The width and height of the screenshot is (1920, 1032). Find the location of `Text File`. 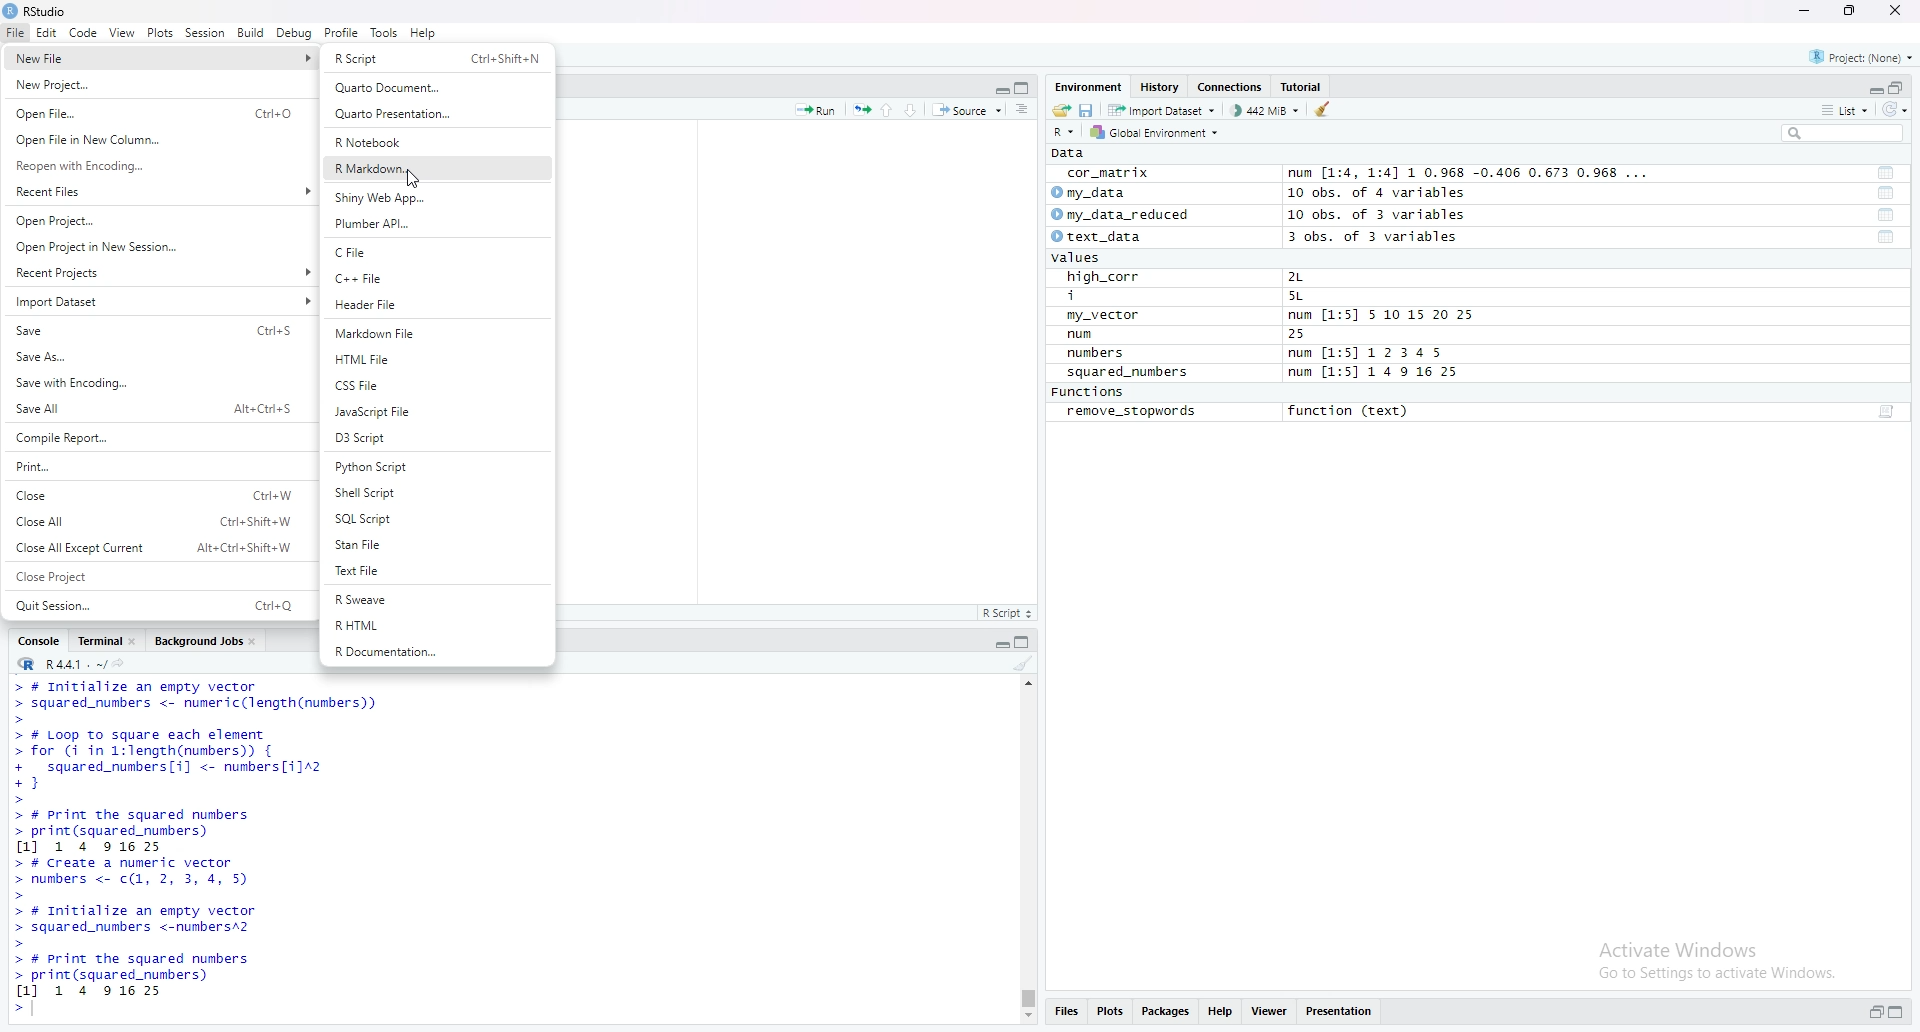

Text File is located at coordinates (438, 573).